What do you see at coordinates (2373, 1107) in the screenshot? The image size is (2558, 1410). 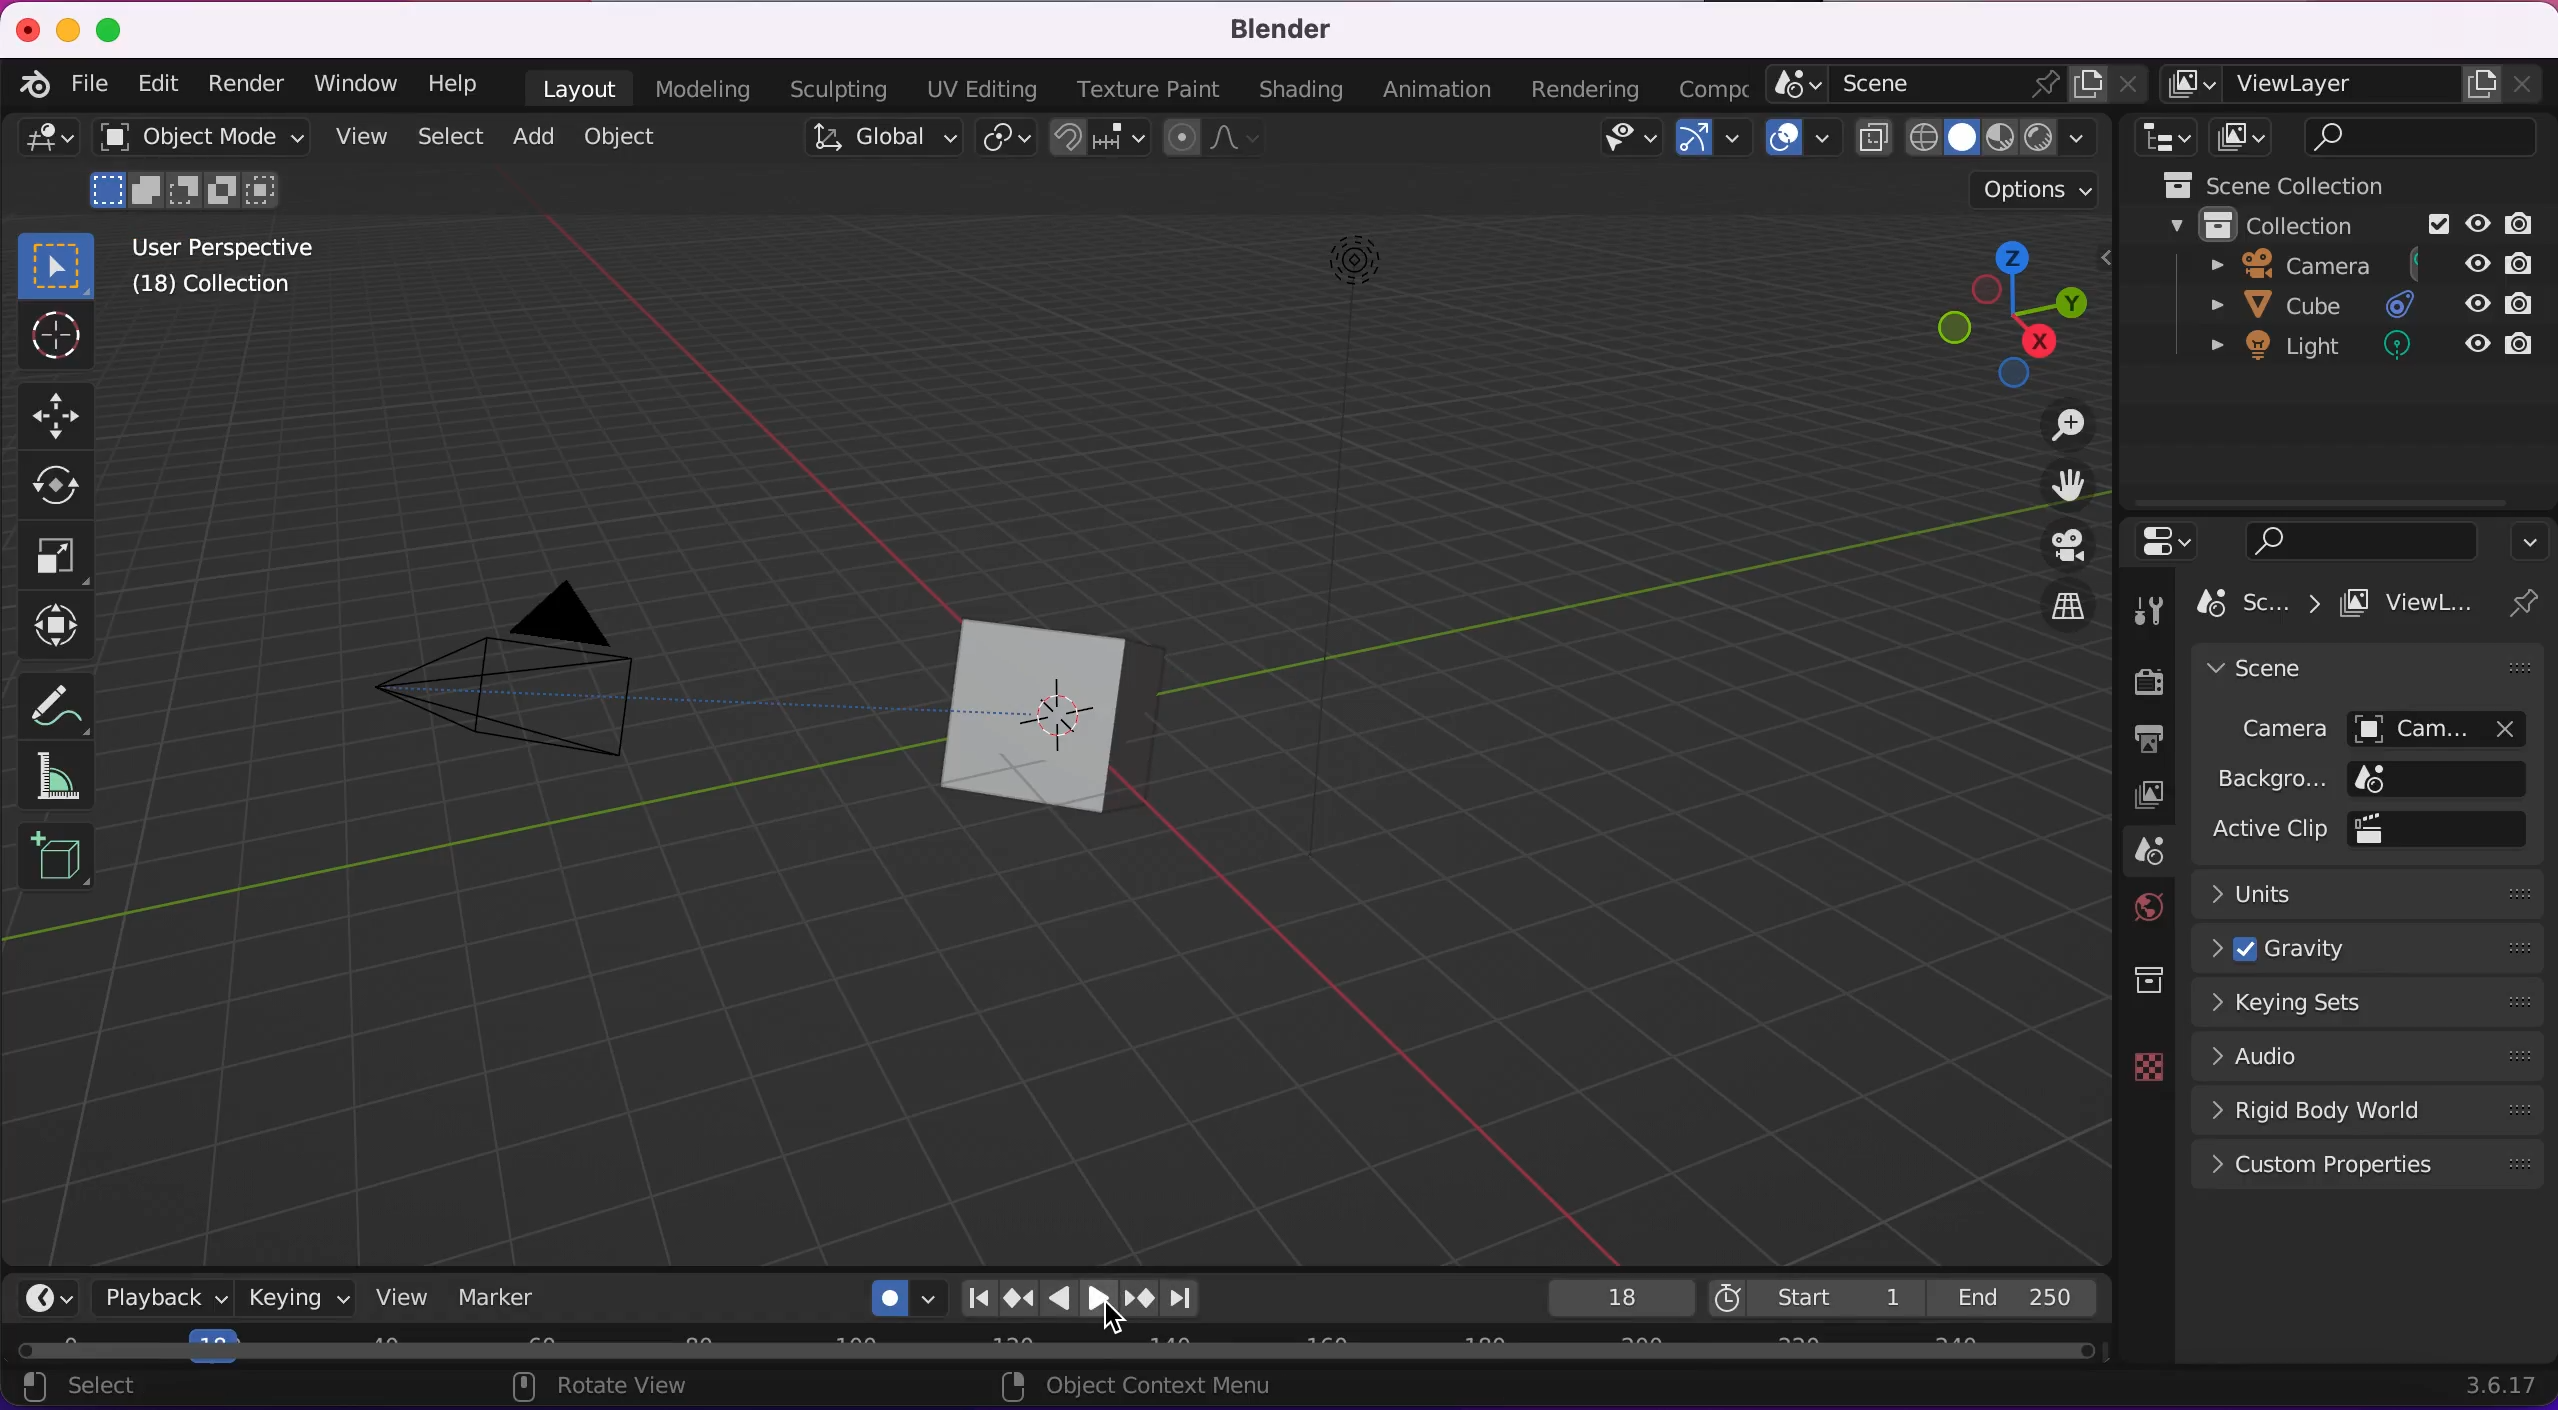 I see `rigid body world` at bounding box center [2373, 1107].